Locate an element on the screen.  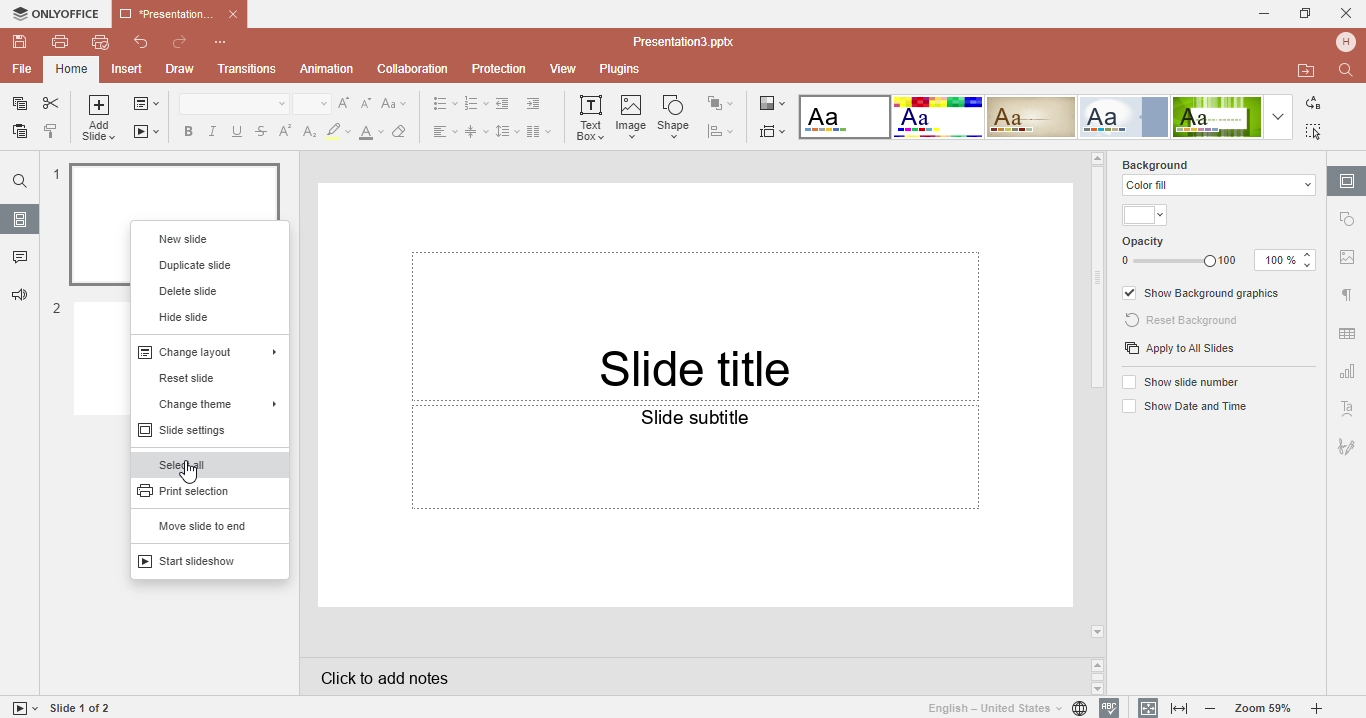
Decrement font size is located at coordinates (368, 103).